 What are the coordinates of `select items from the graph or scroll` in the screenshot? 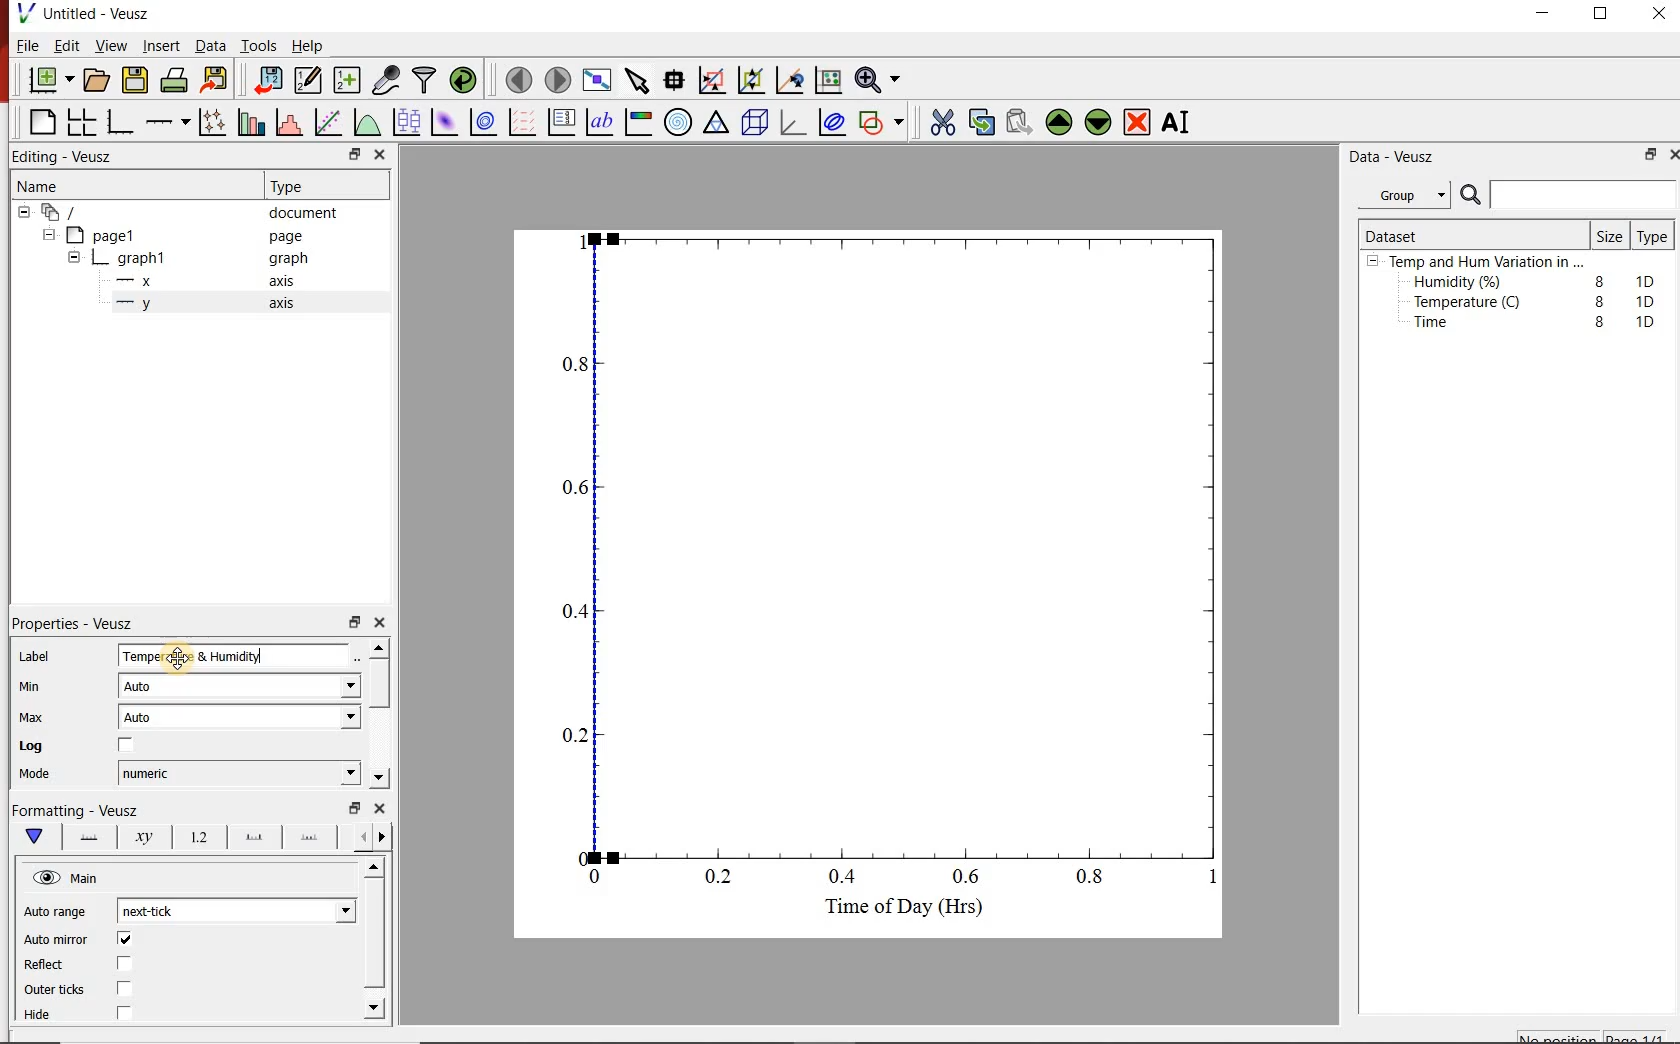 It's located at (638, 83).